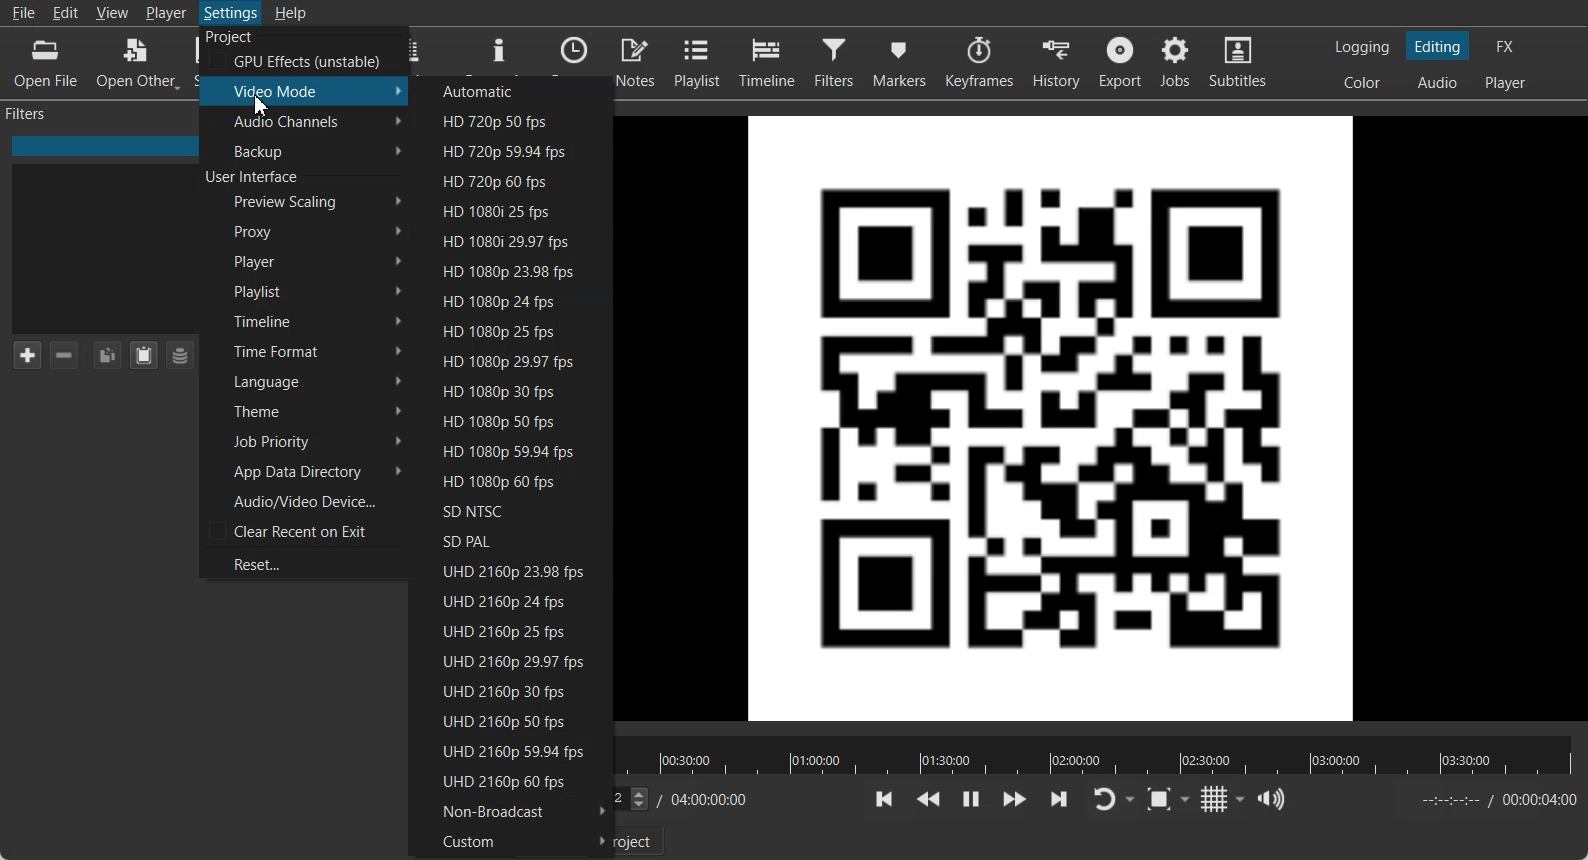  I want to click on Job Priority, so click(303, 442).